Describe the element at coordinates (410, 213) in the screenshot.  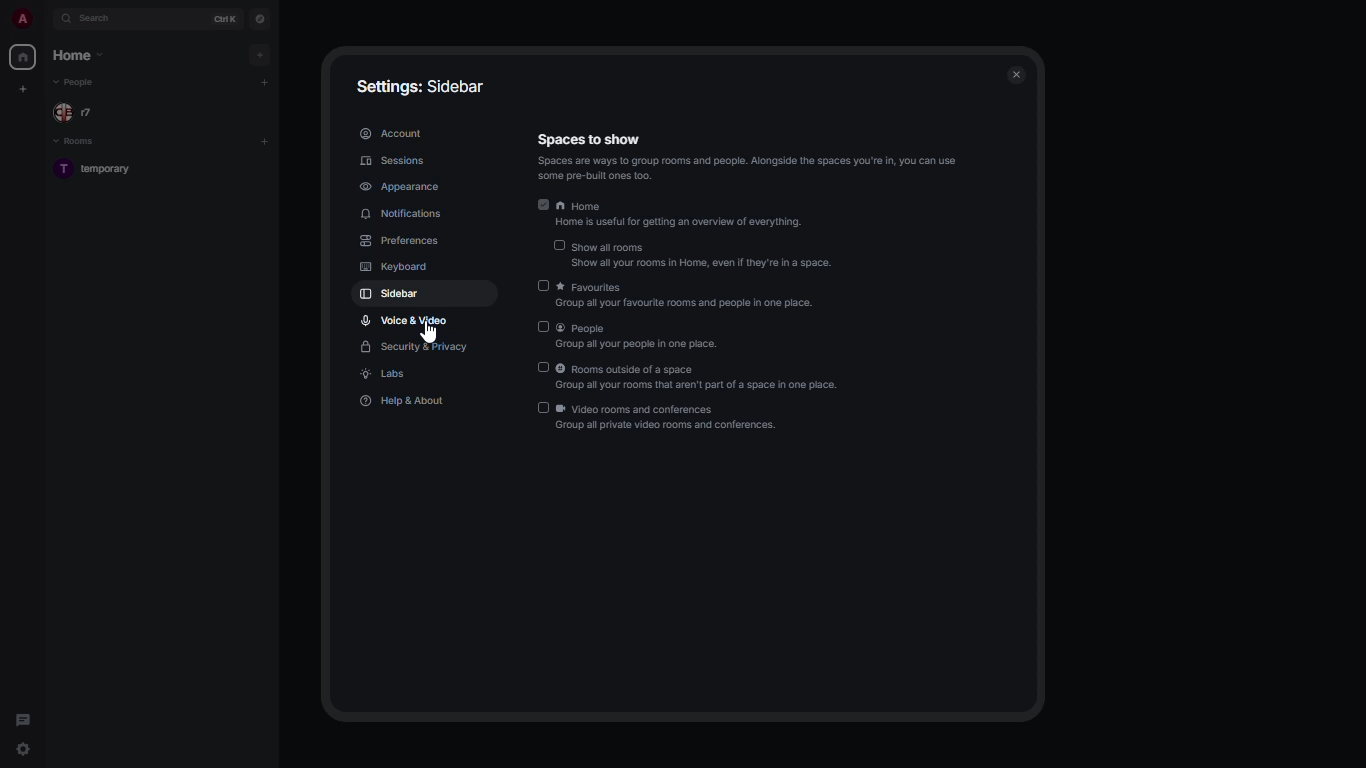
I see `notifications` at that location.